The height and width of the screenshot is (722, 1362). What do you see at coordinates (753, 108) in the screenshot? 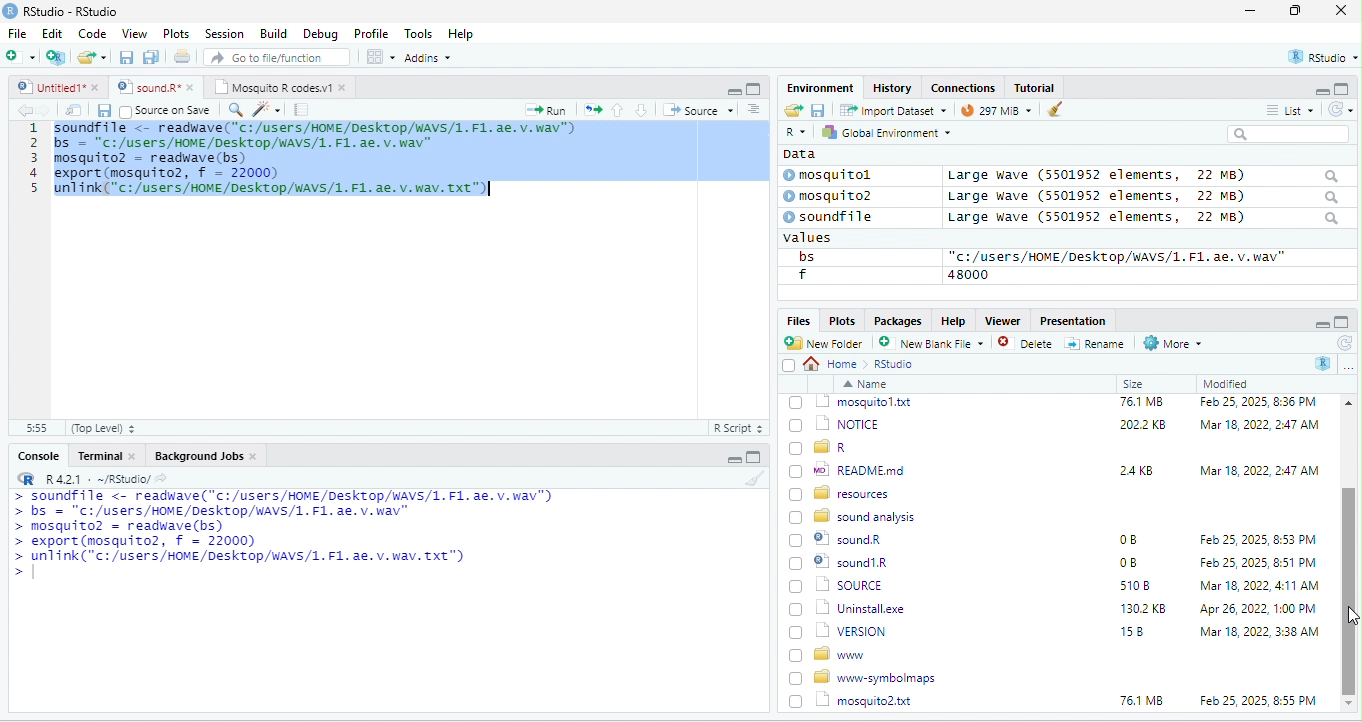
I see `sort` at bounding box center [753, 108].